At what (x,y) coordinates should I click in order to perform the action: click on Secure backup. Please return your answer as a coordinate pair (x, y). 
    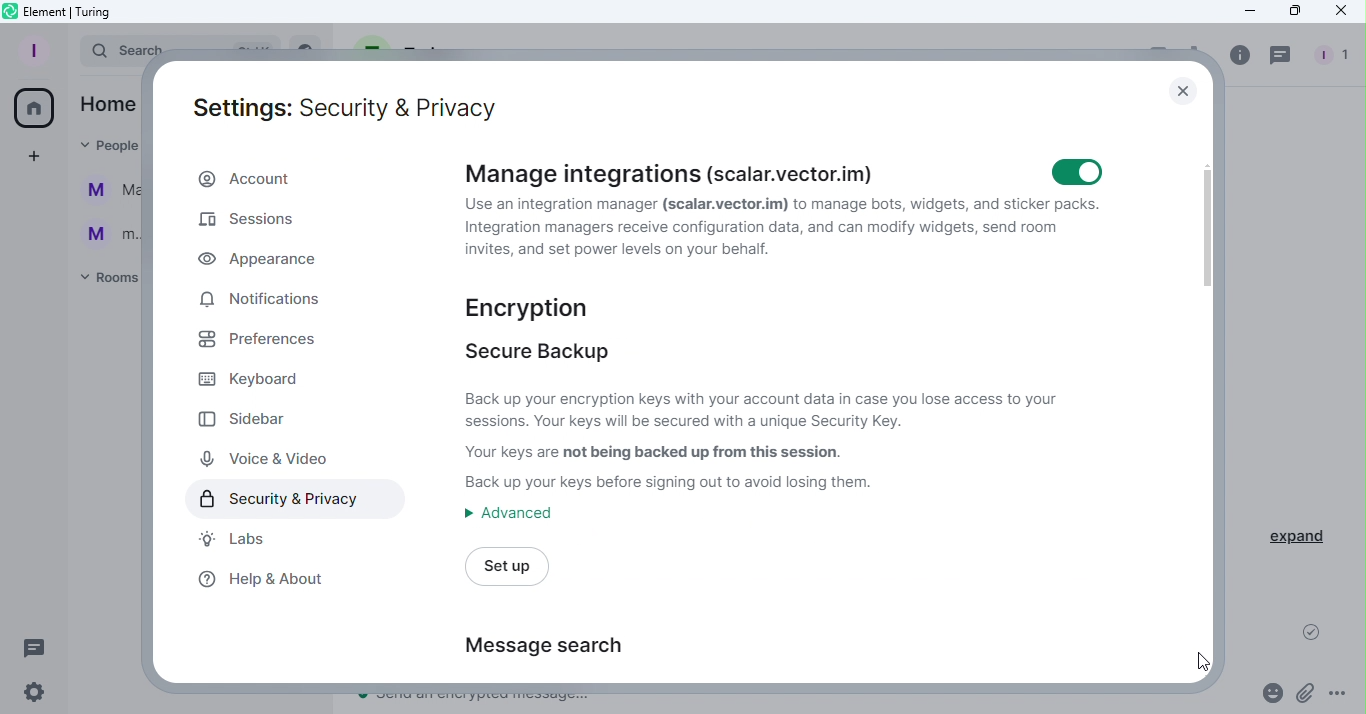
    Looking at the image, I should click on (798, 411).